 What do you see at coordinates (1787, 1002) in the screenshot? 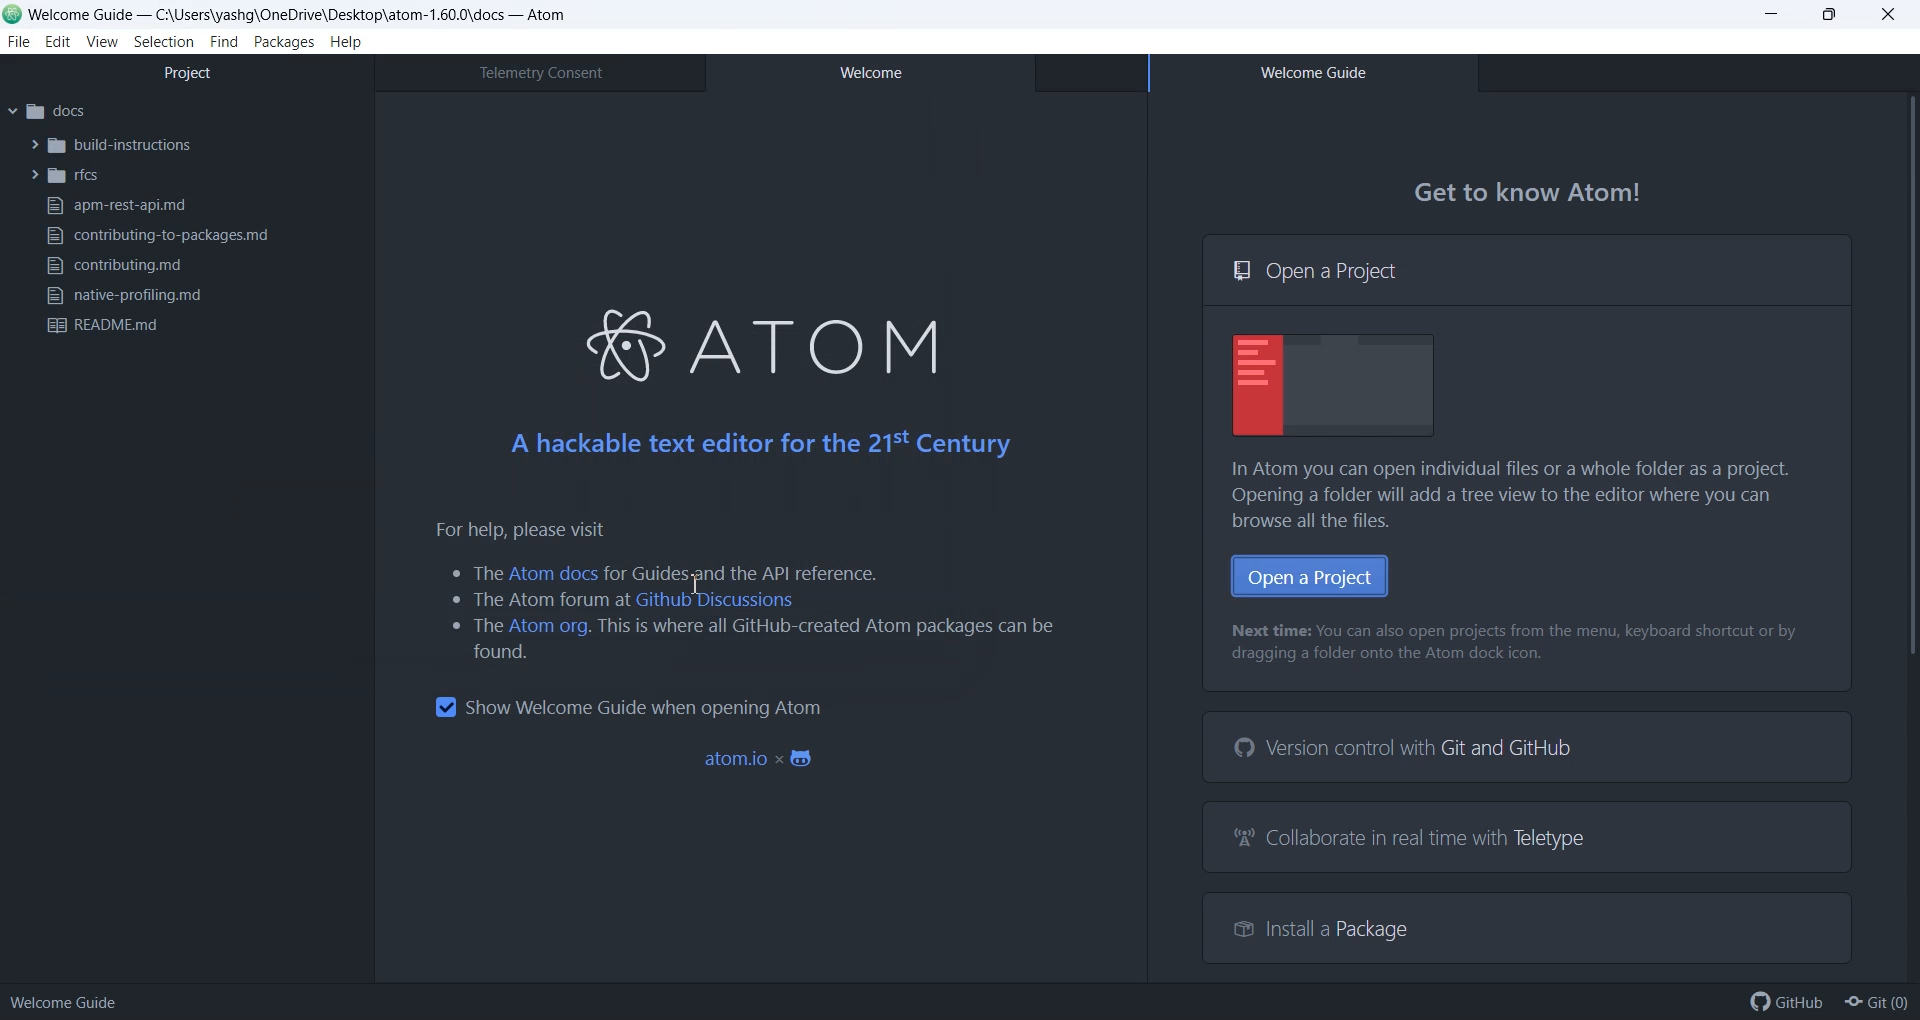
I see `GitHub` at bounding box center [1787, 1002].